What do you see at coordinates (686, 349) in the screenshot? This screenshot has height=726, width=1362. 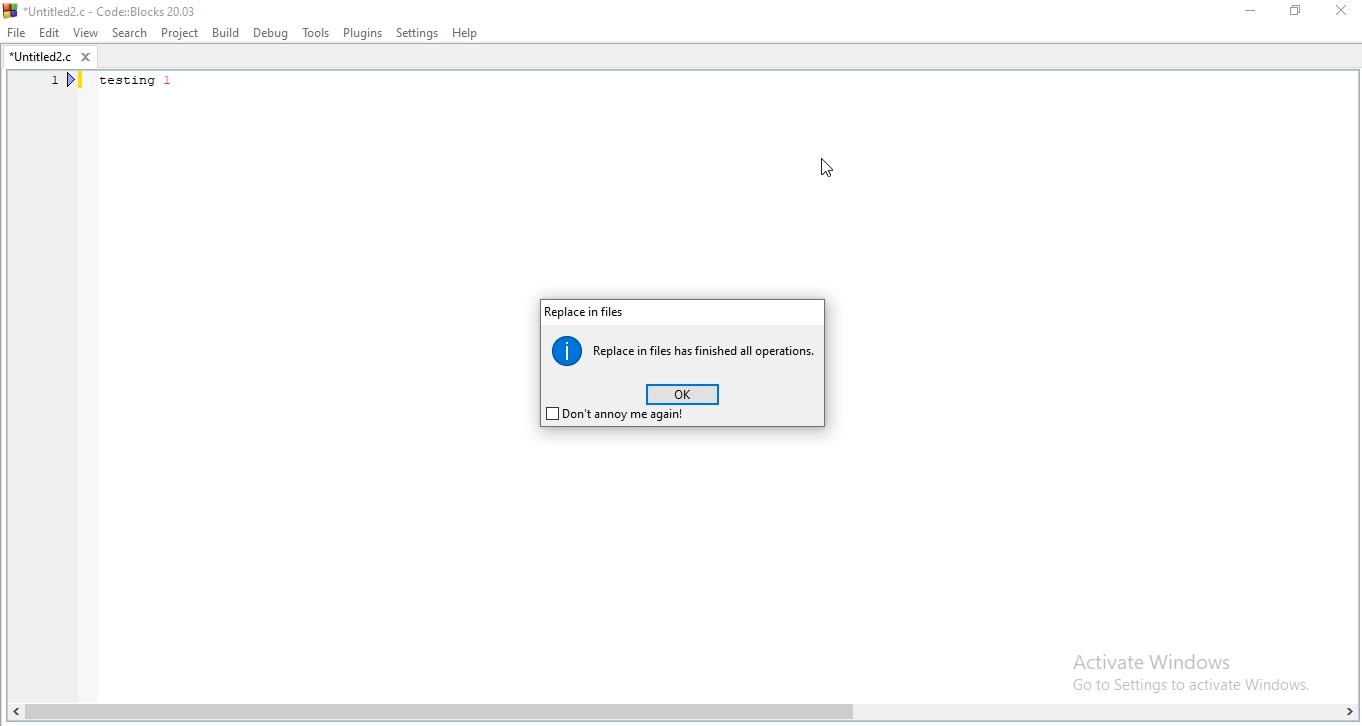 I see `Replace in files has finished all operations.` at bounding box center [686, 349].